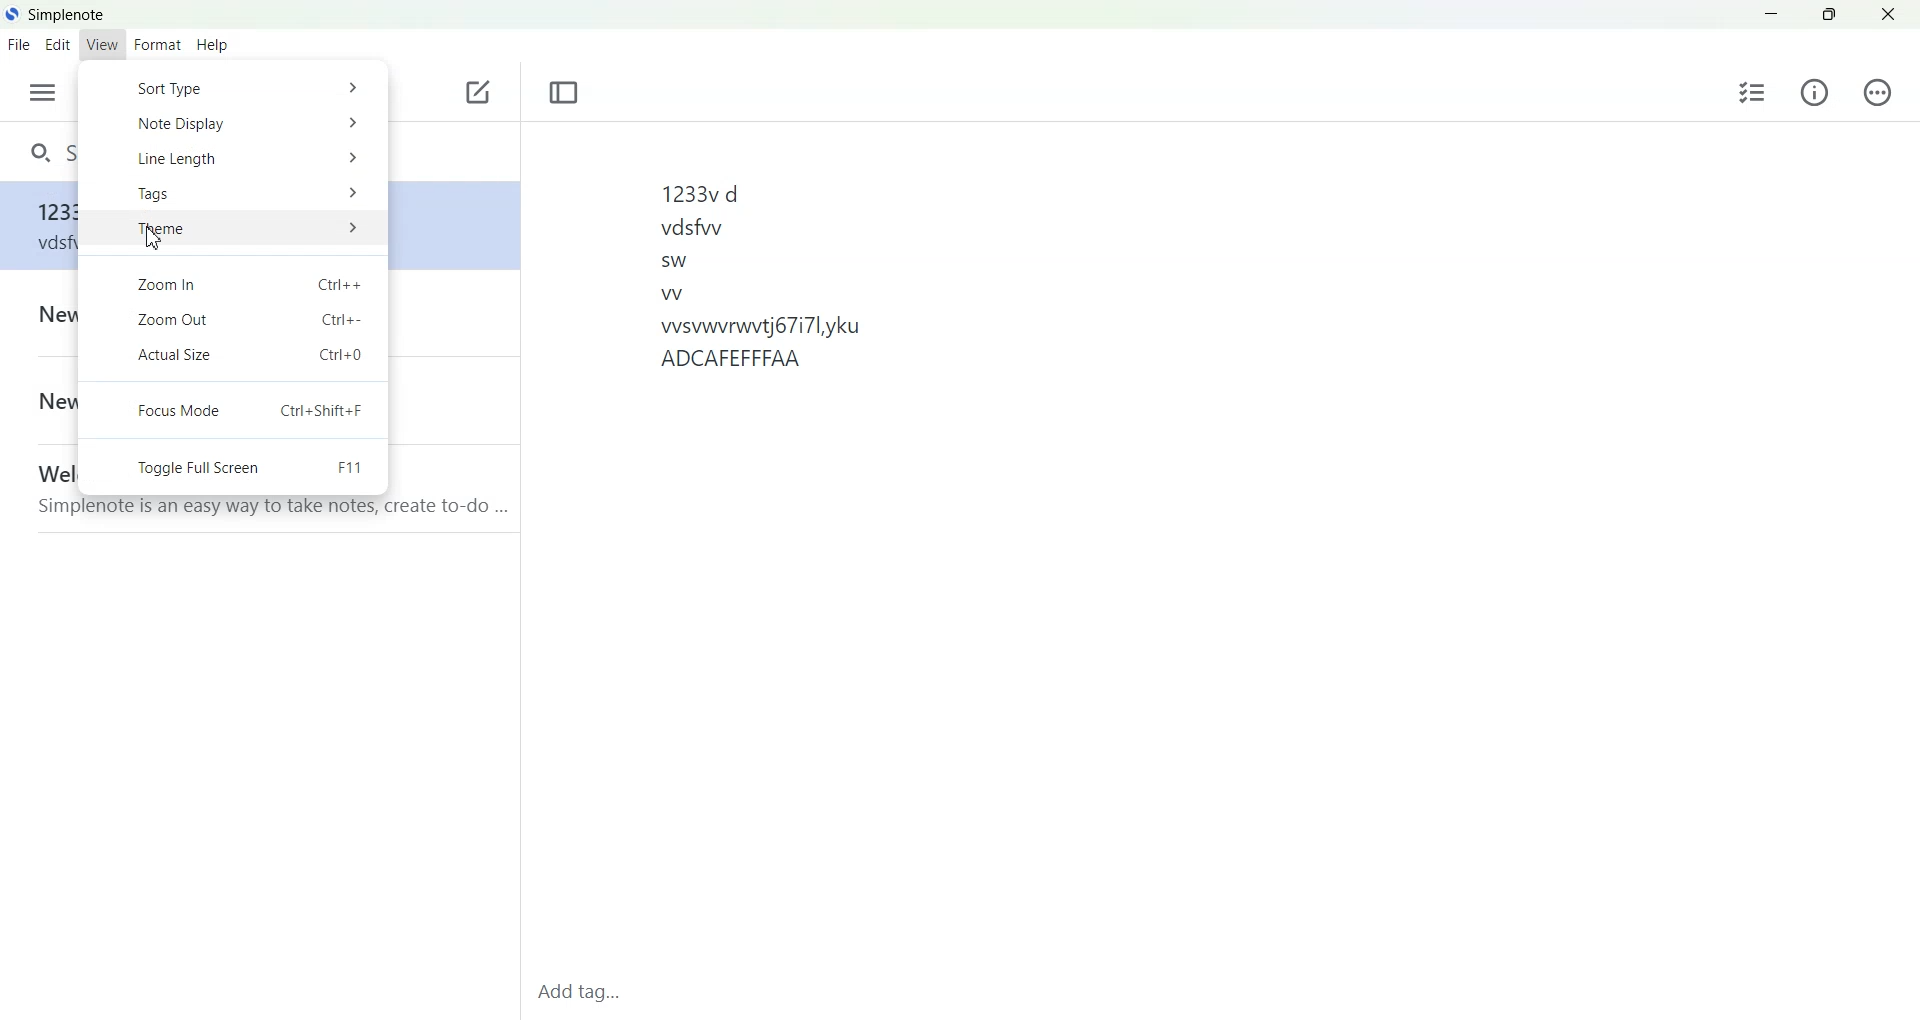 This screenshot has height=1020, width=1920. What do you see at coordinates (1878, 91) in the screenshot?
I see `Action` at bounding box center [1878, 91].